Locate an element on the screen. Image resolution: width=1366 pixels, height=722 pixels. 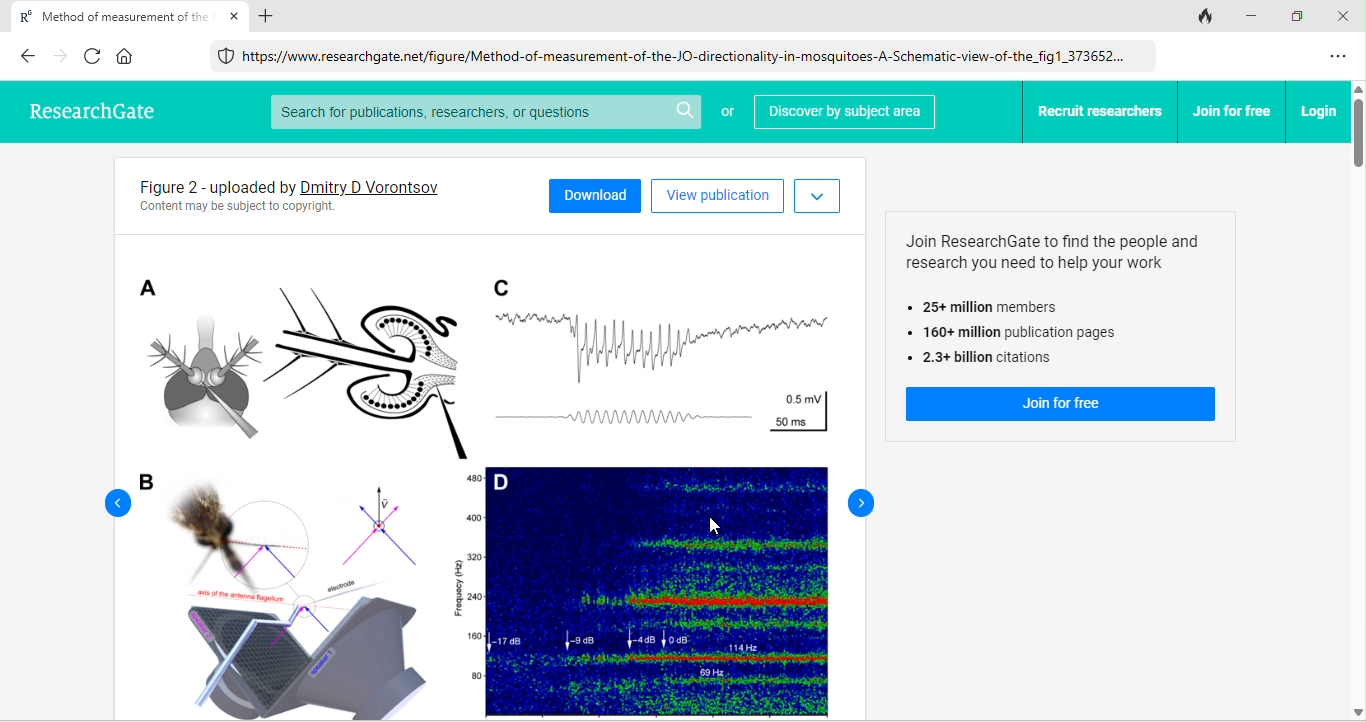
Figure 2 - uploaded by Dmitry D Vorontsov - content may be subject to copyright is located at coordinates (318, 195).